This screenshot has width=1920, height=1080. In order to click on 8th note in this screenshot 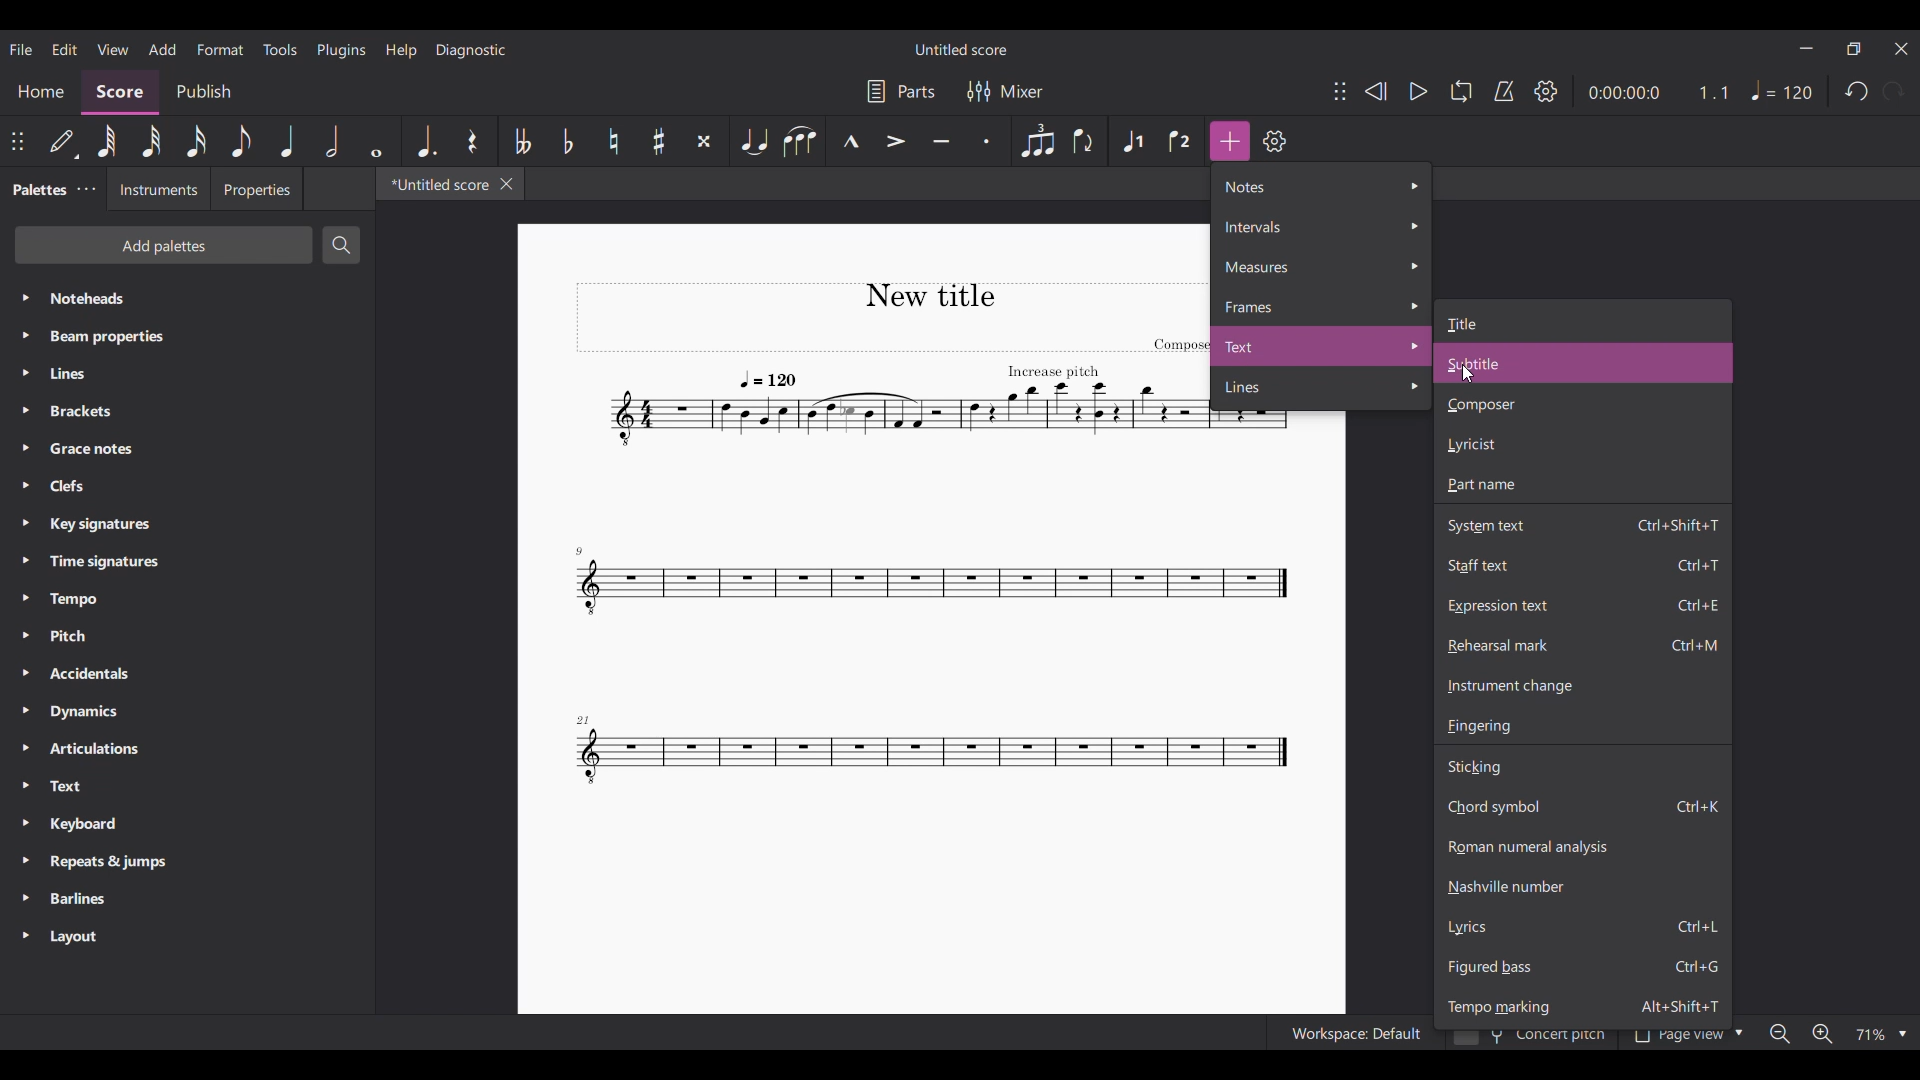, I will do `click(242, 141)`.